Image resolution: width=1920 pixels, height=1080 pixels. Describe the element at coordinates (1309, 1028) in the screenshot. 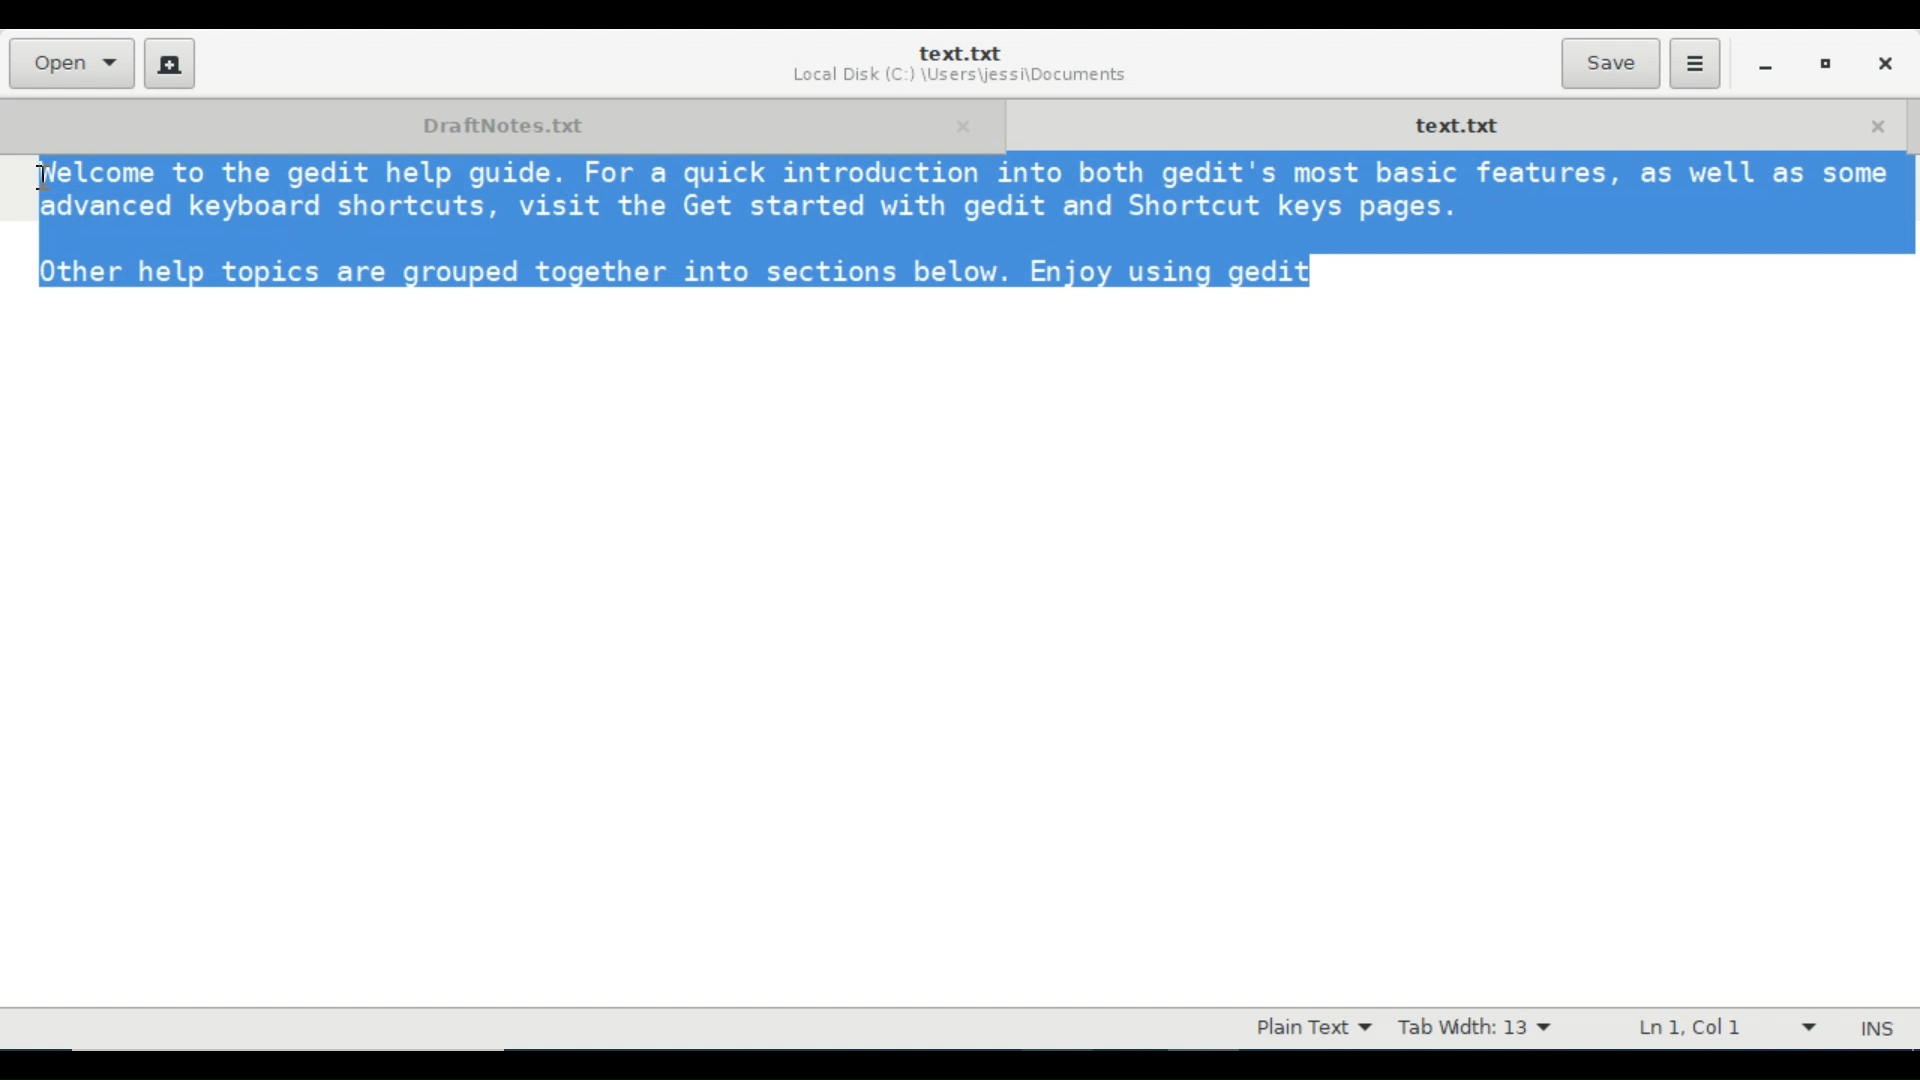

I see `File type` at that location.